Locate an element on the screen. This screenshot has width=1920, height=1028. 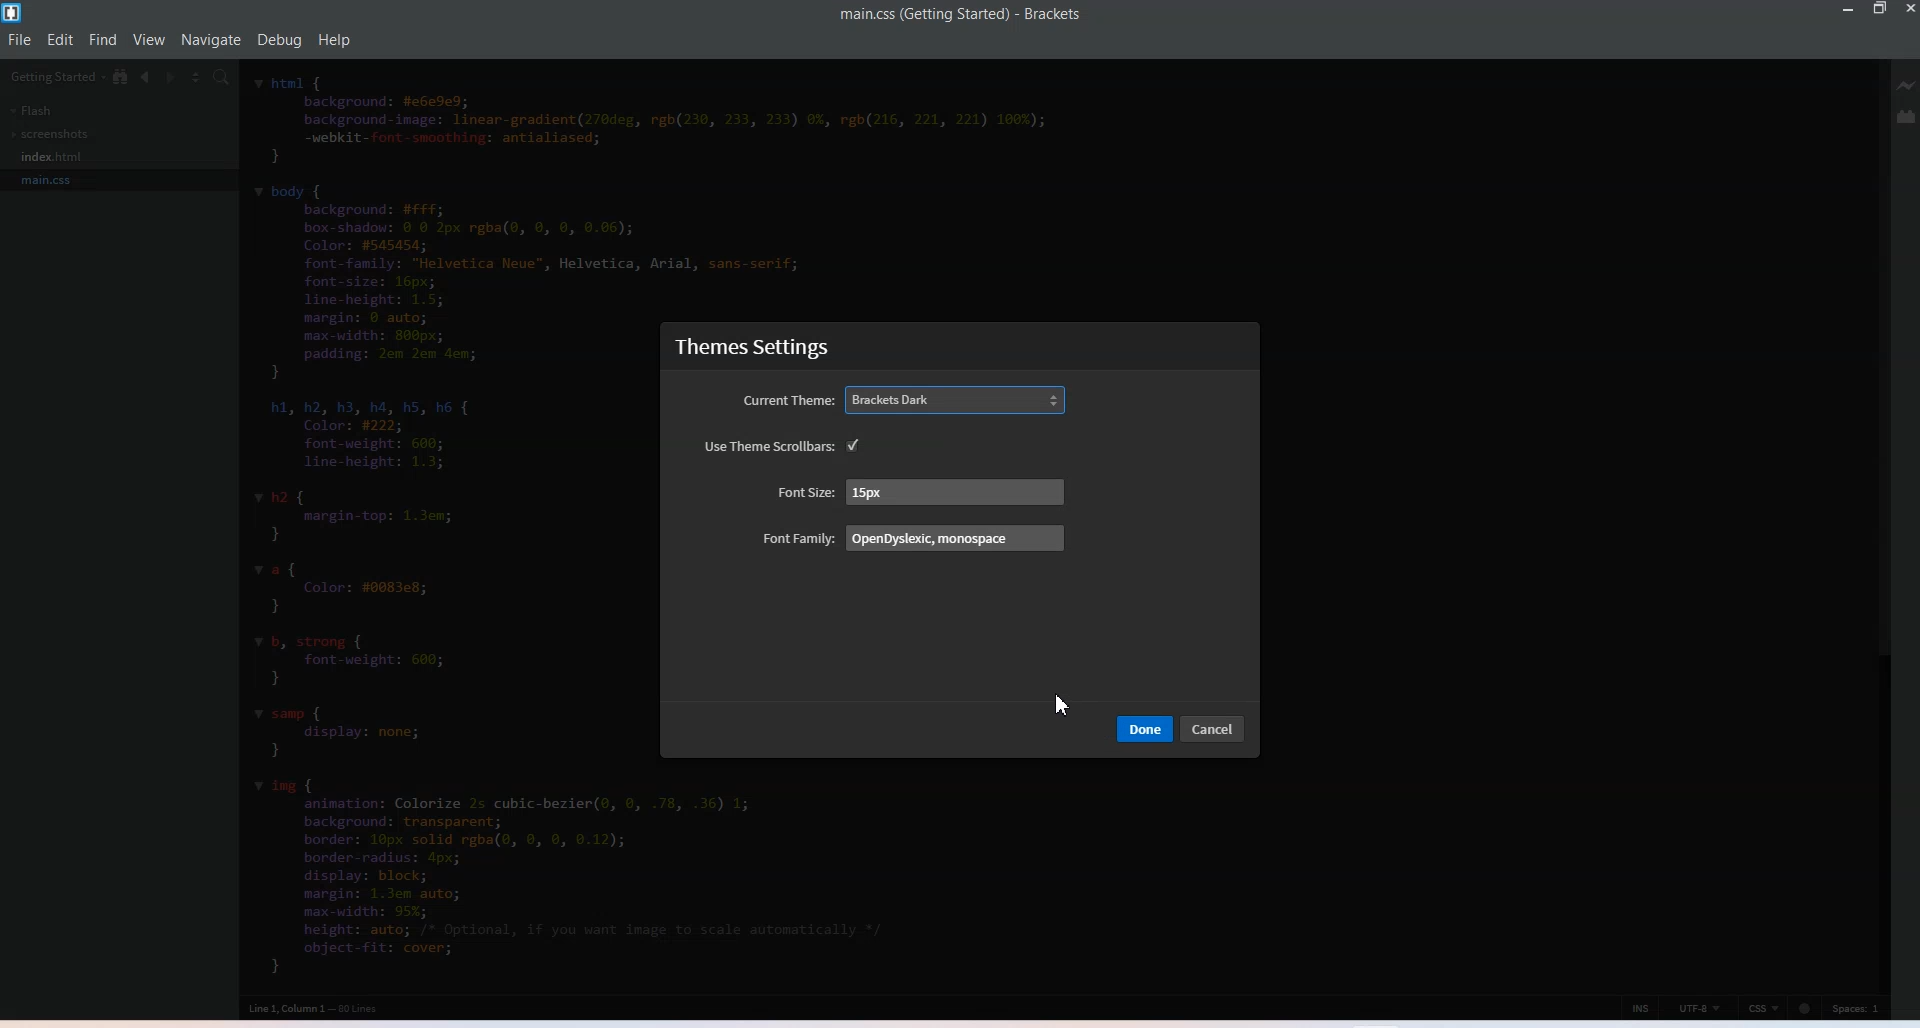
main.css(getting started) - Brackets is located at coordinates (977, 15).